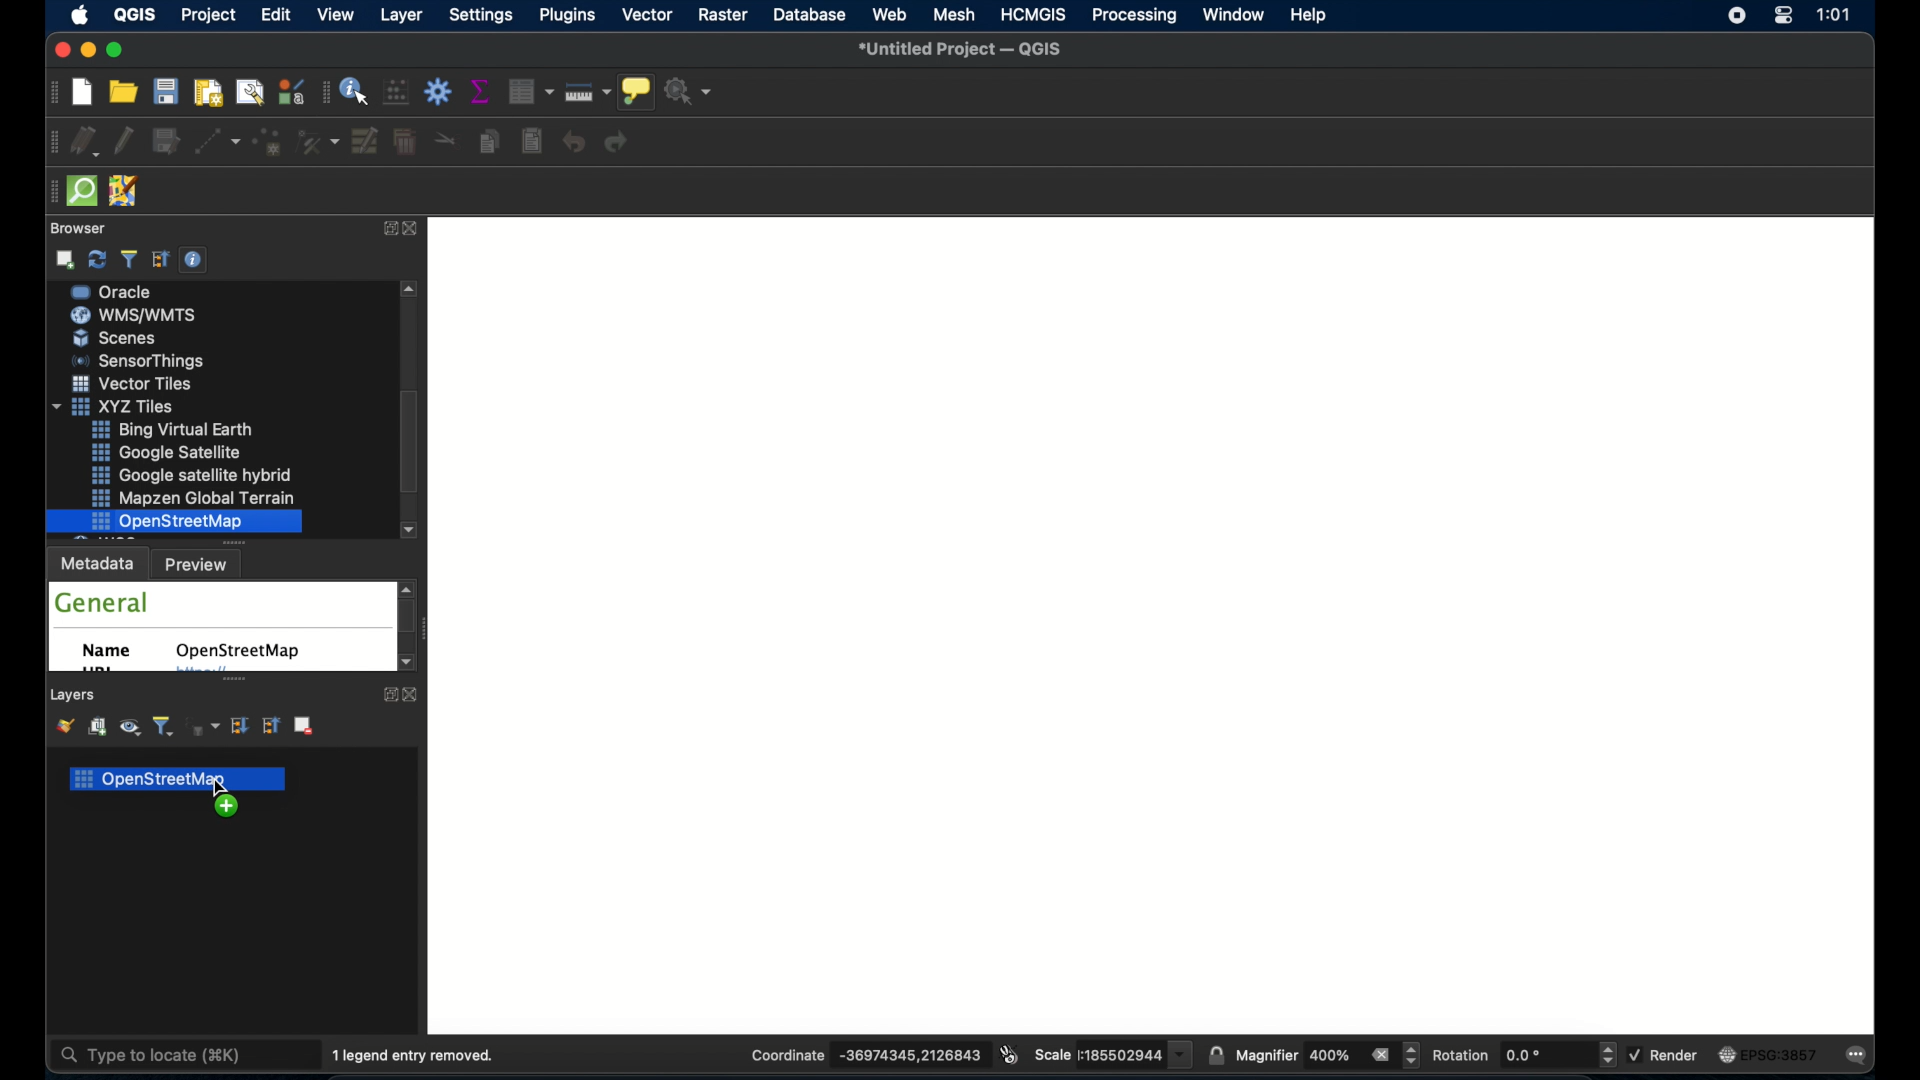 This screenshot has width=1920, height=1080. Describe the element at coordinates (128, 728) in the screenshot. I see `show map themes` at that location.